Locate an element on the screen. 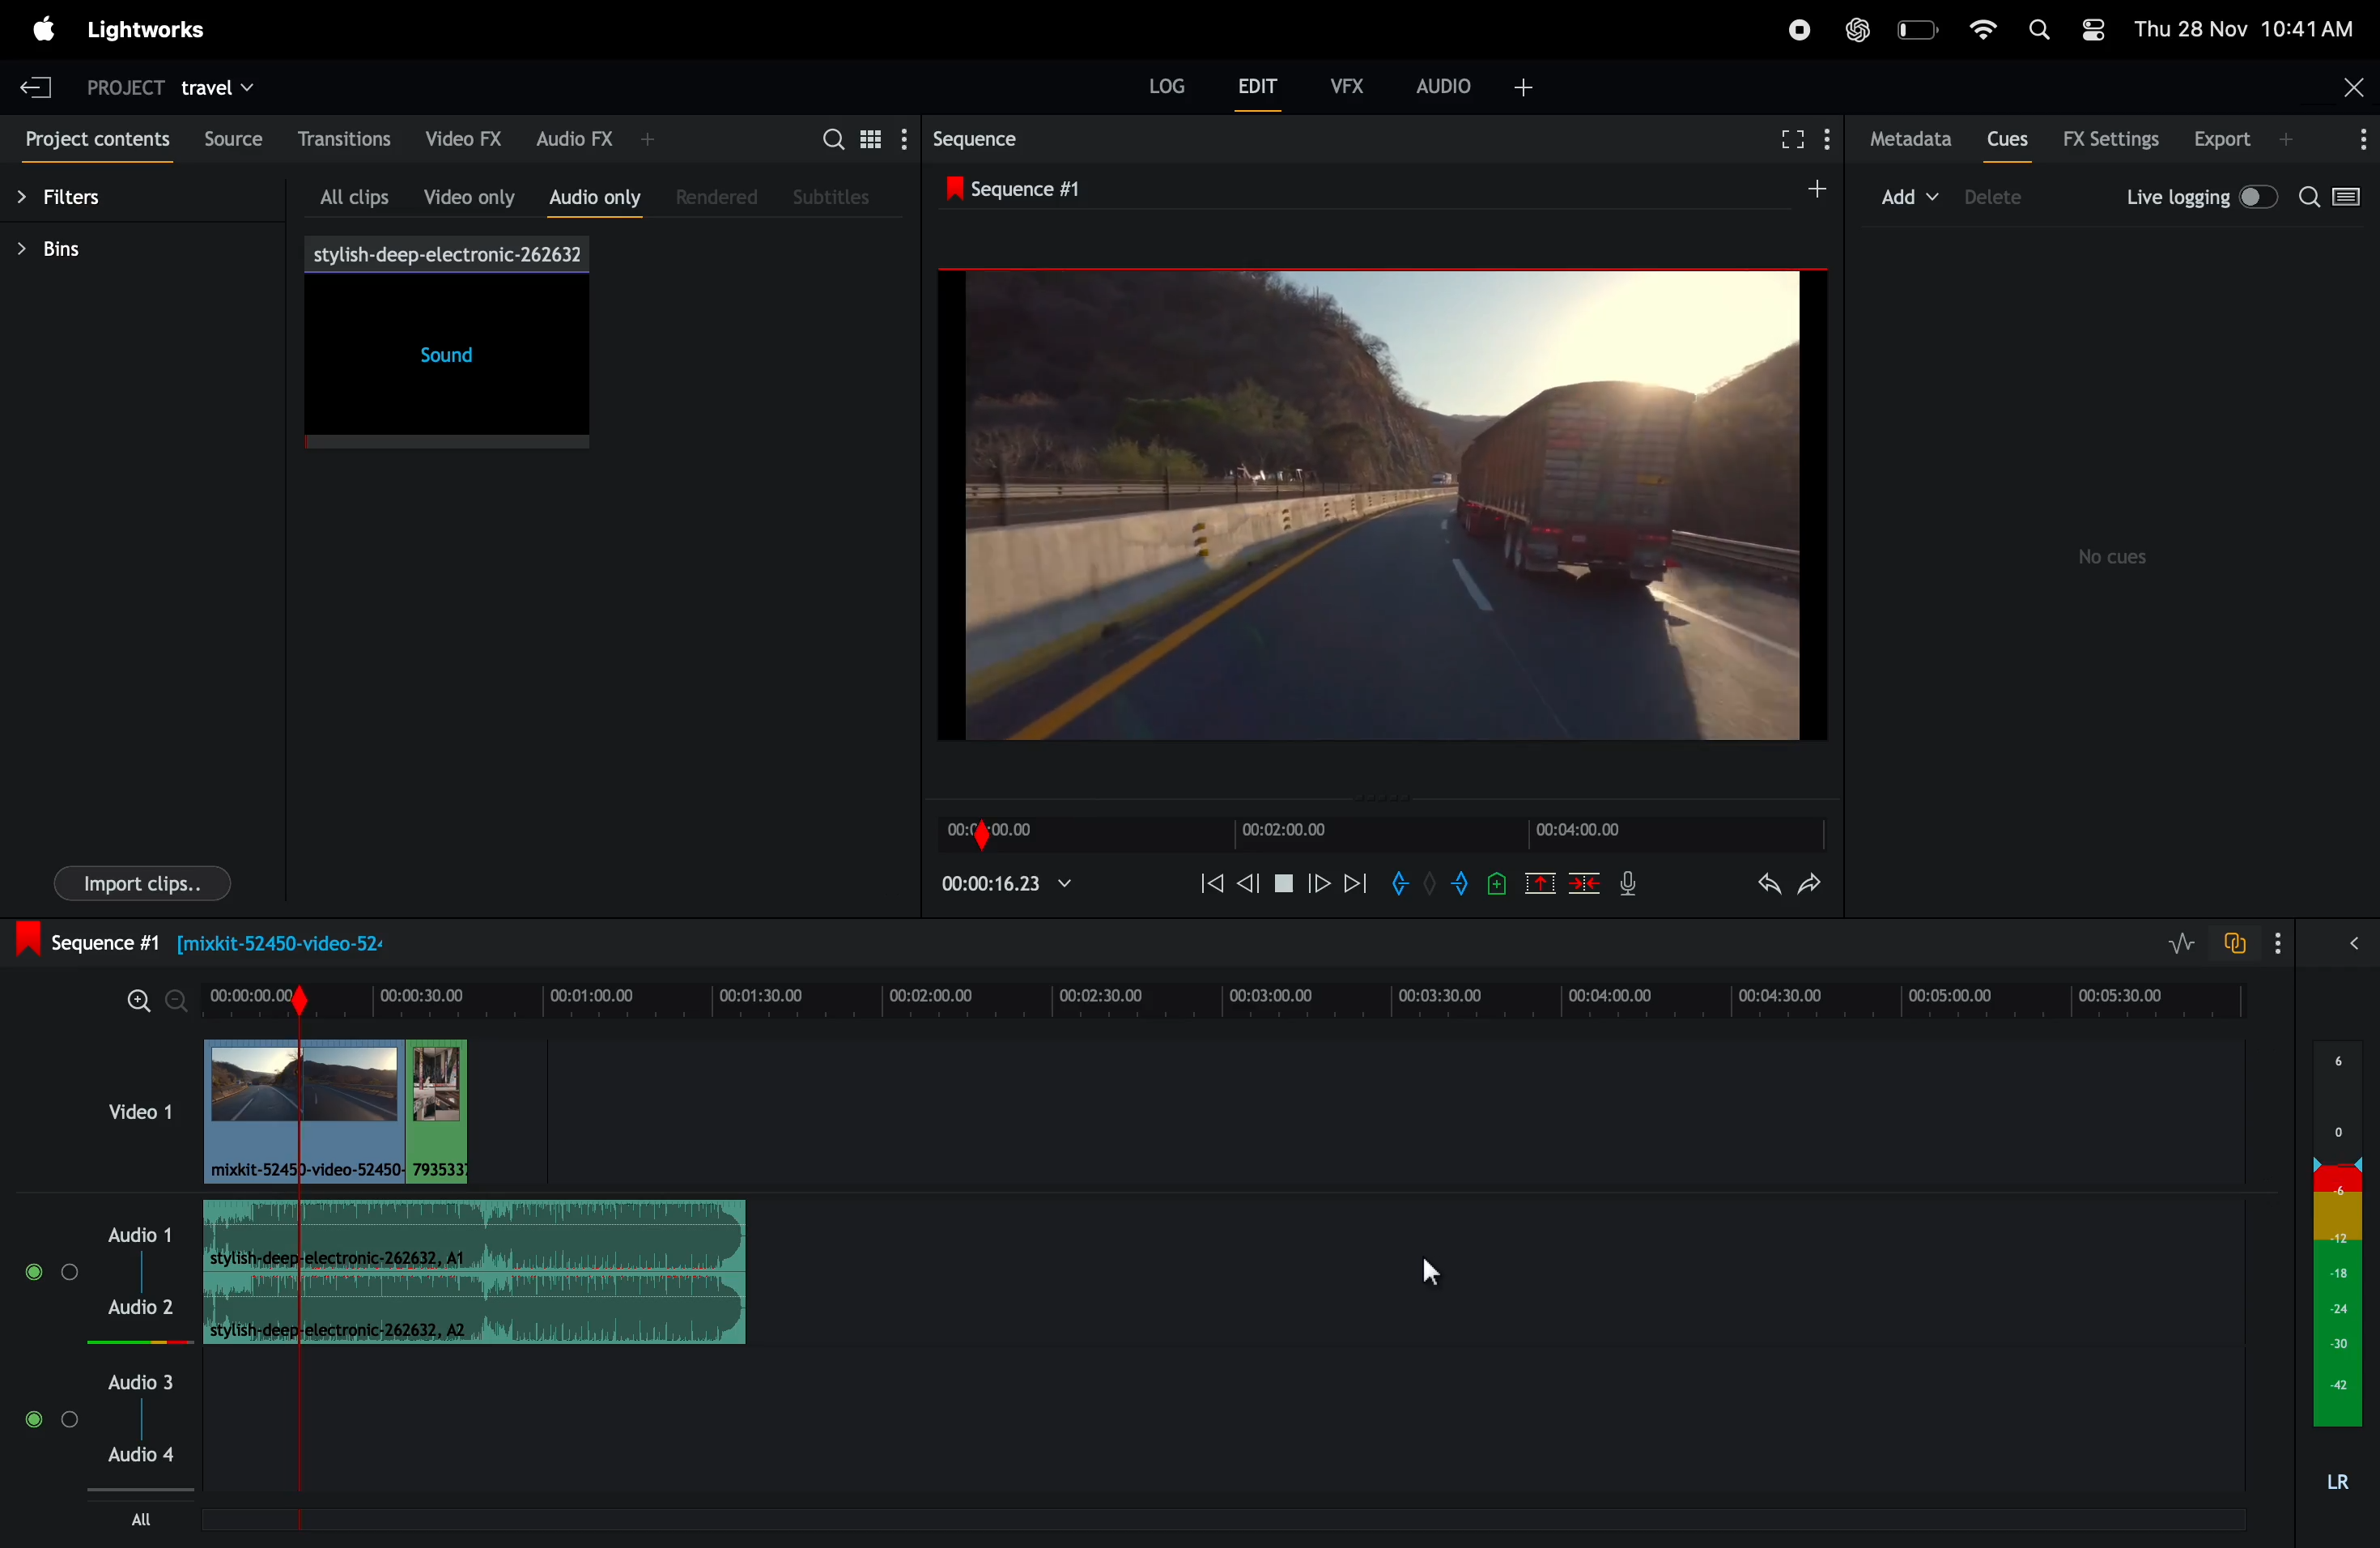 The width and height of the screenshot is (2380, 1548). pause play is located at coordinates (1284, 880).